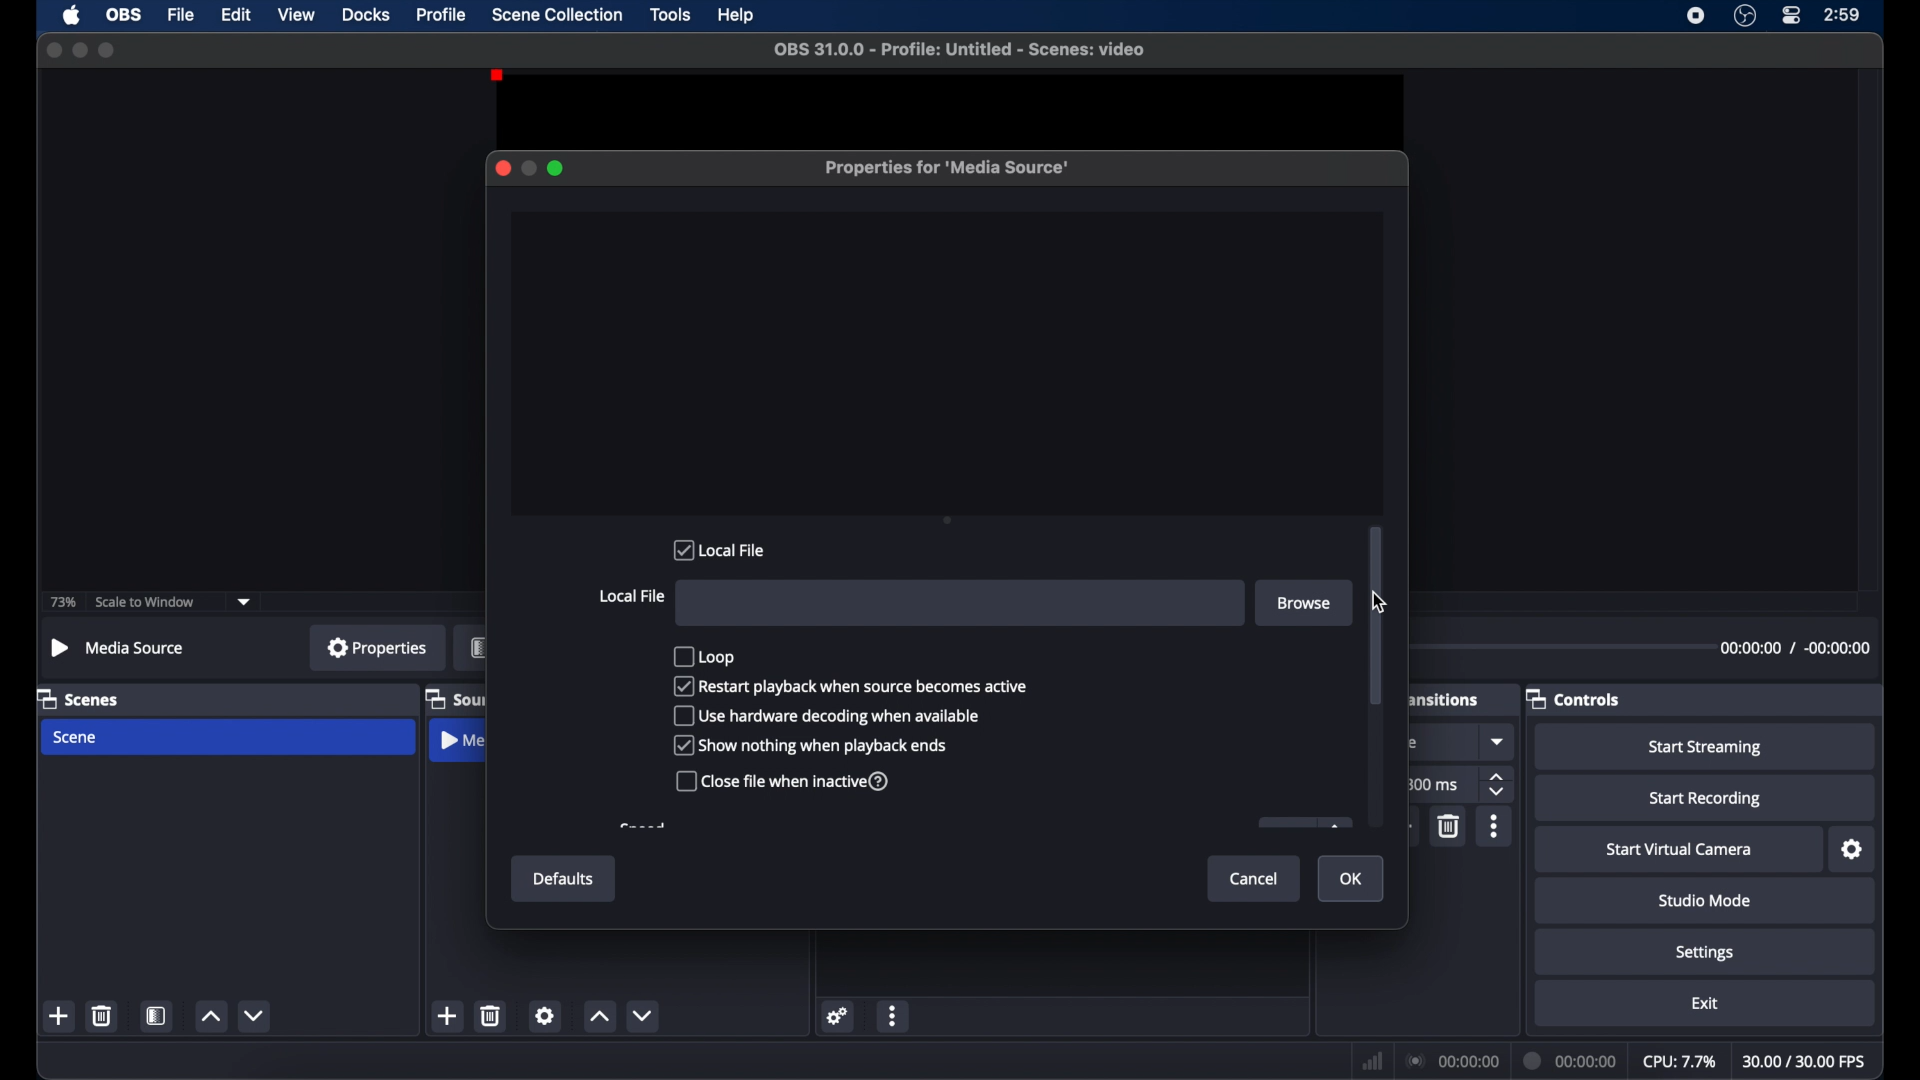 This screenshot has width=1920, height=1080. What do you see at coordinates (76, 738) in the screenshot?
I see `scene` at bounding box center [76, 738].